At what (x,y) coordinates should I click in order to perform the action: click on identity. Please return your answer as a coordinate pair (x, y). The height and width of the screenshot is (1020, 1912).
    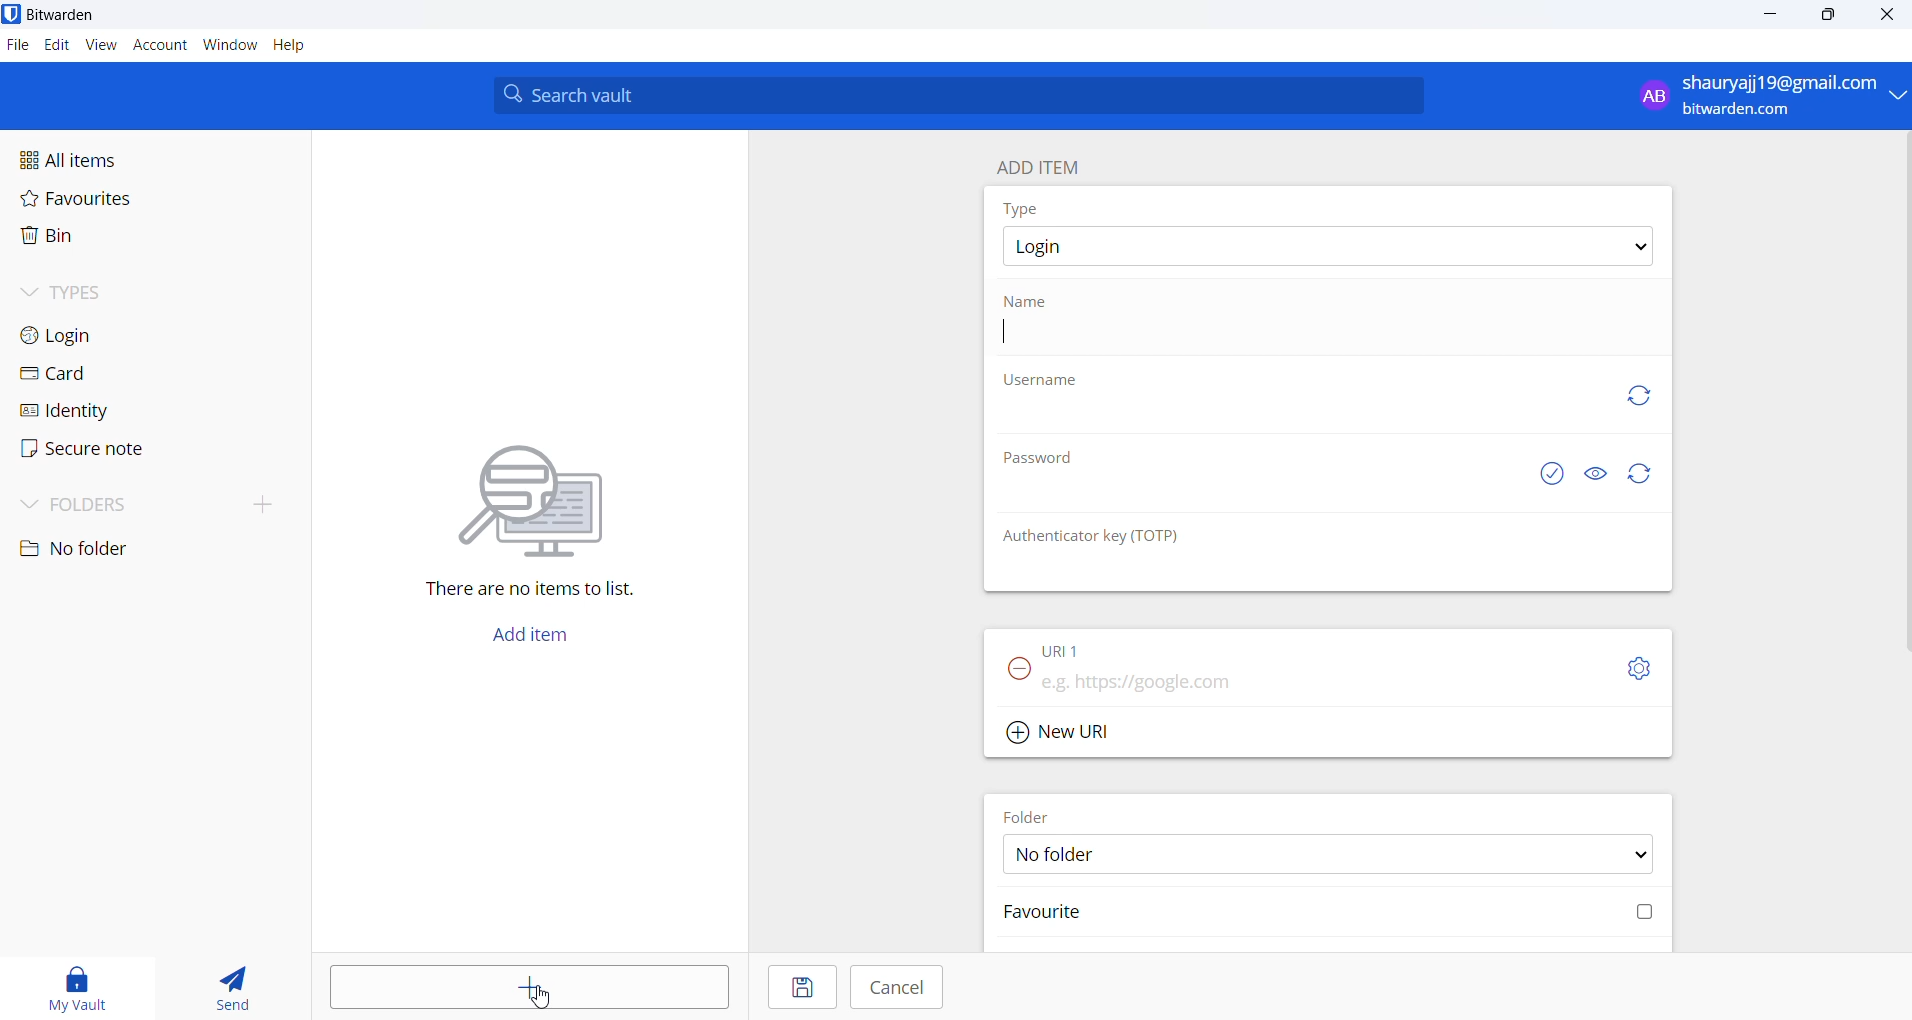
    Looking at the image, I should click on (112, 411).